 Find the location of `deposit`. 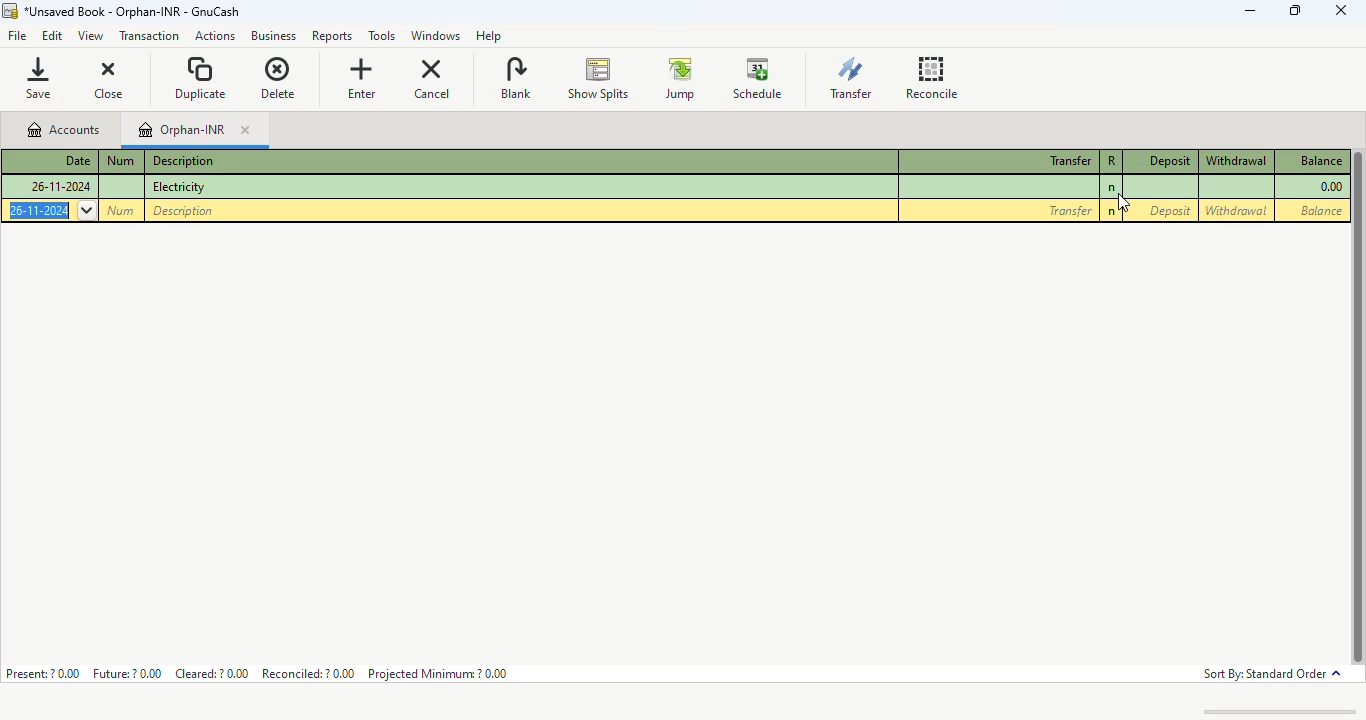

deposit is located at coordinates (1170, 210).